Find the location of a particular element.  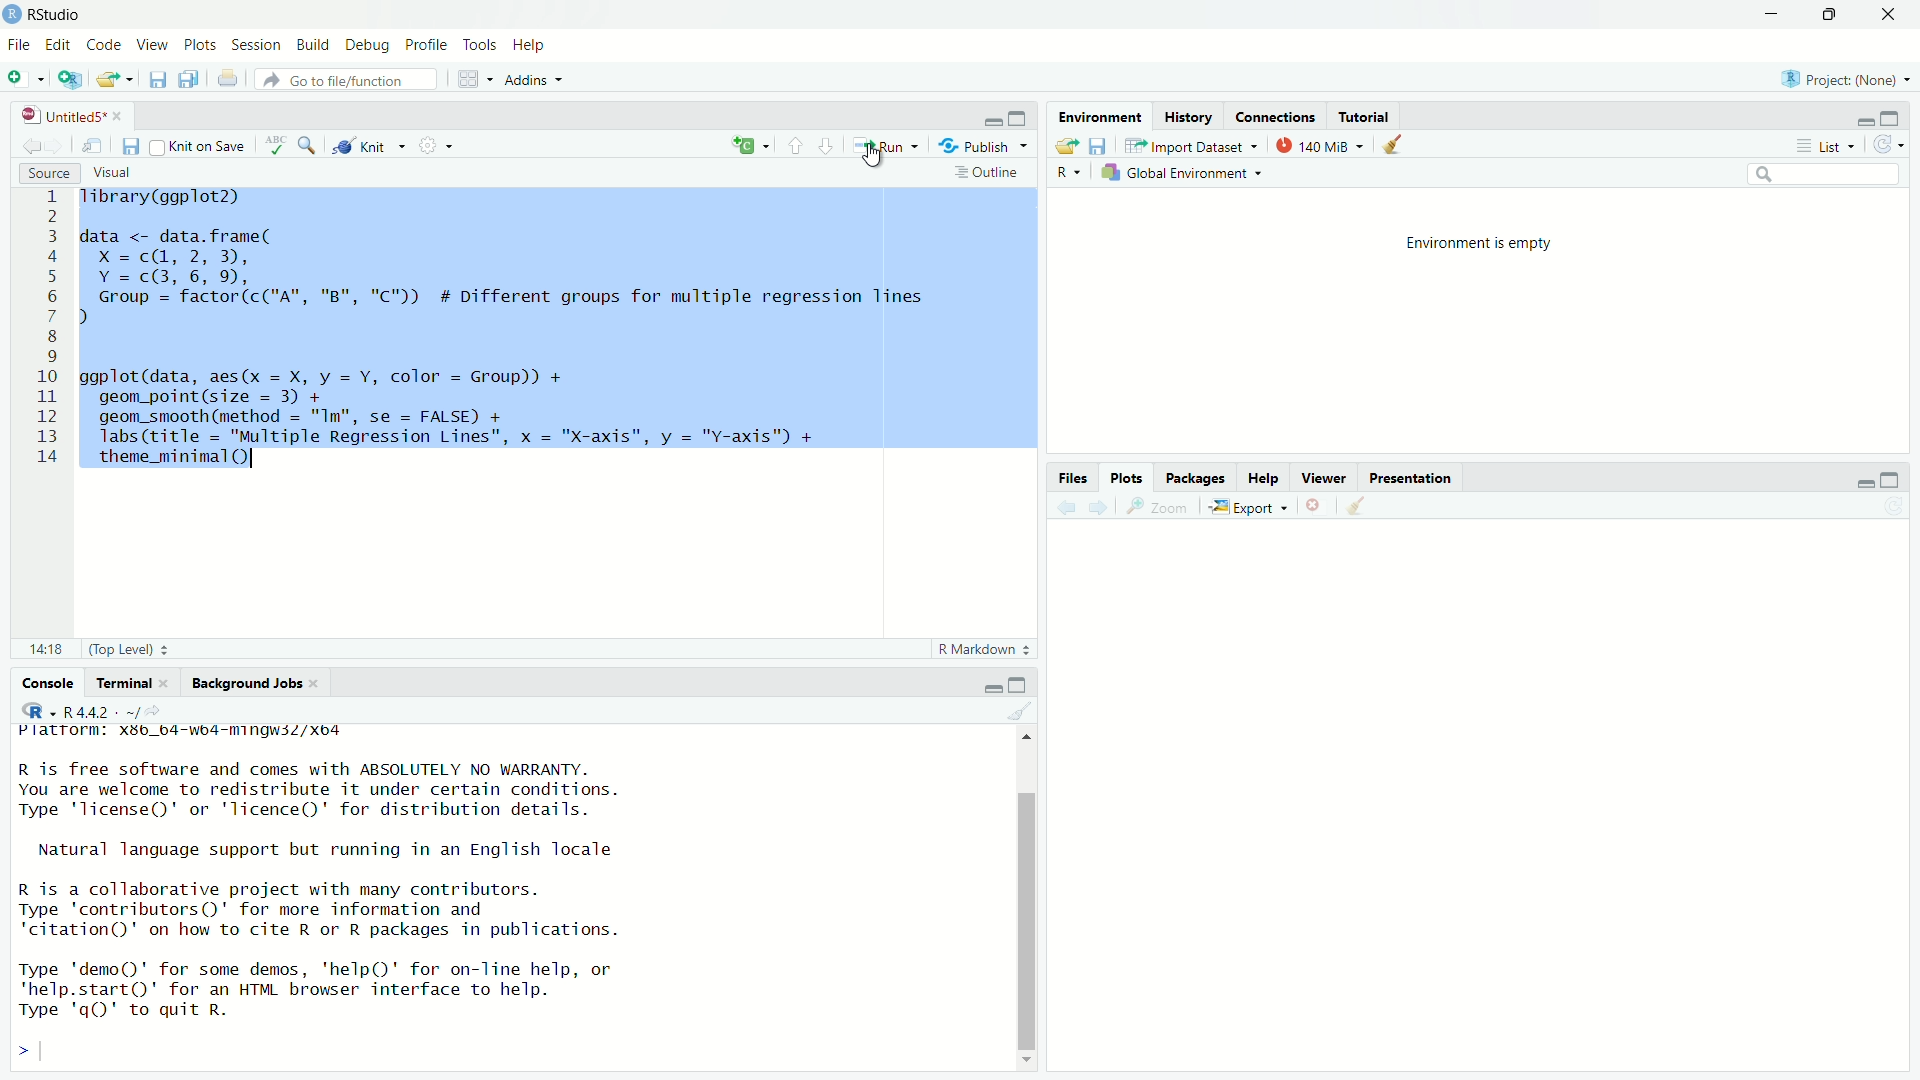

upward is located at coordinates (793, 144).